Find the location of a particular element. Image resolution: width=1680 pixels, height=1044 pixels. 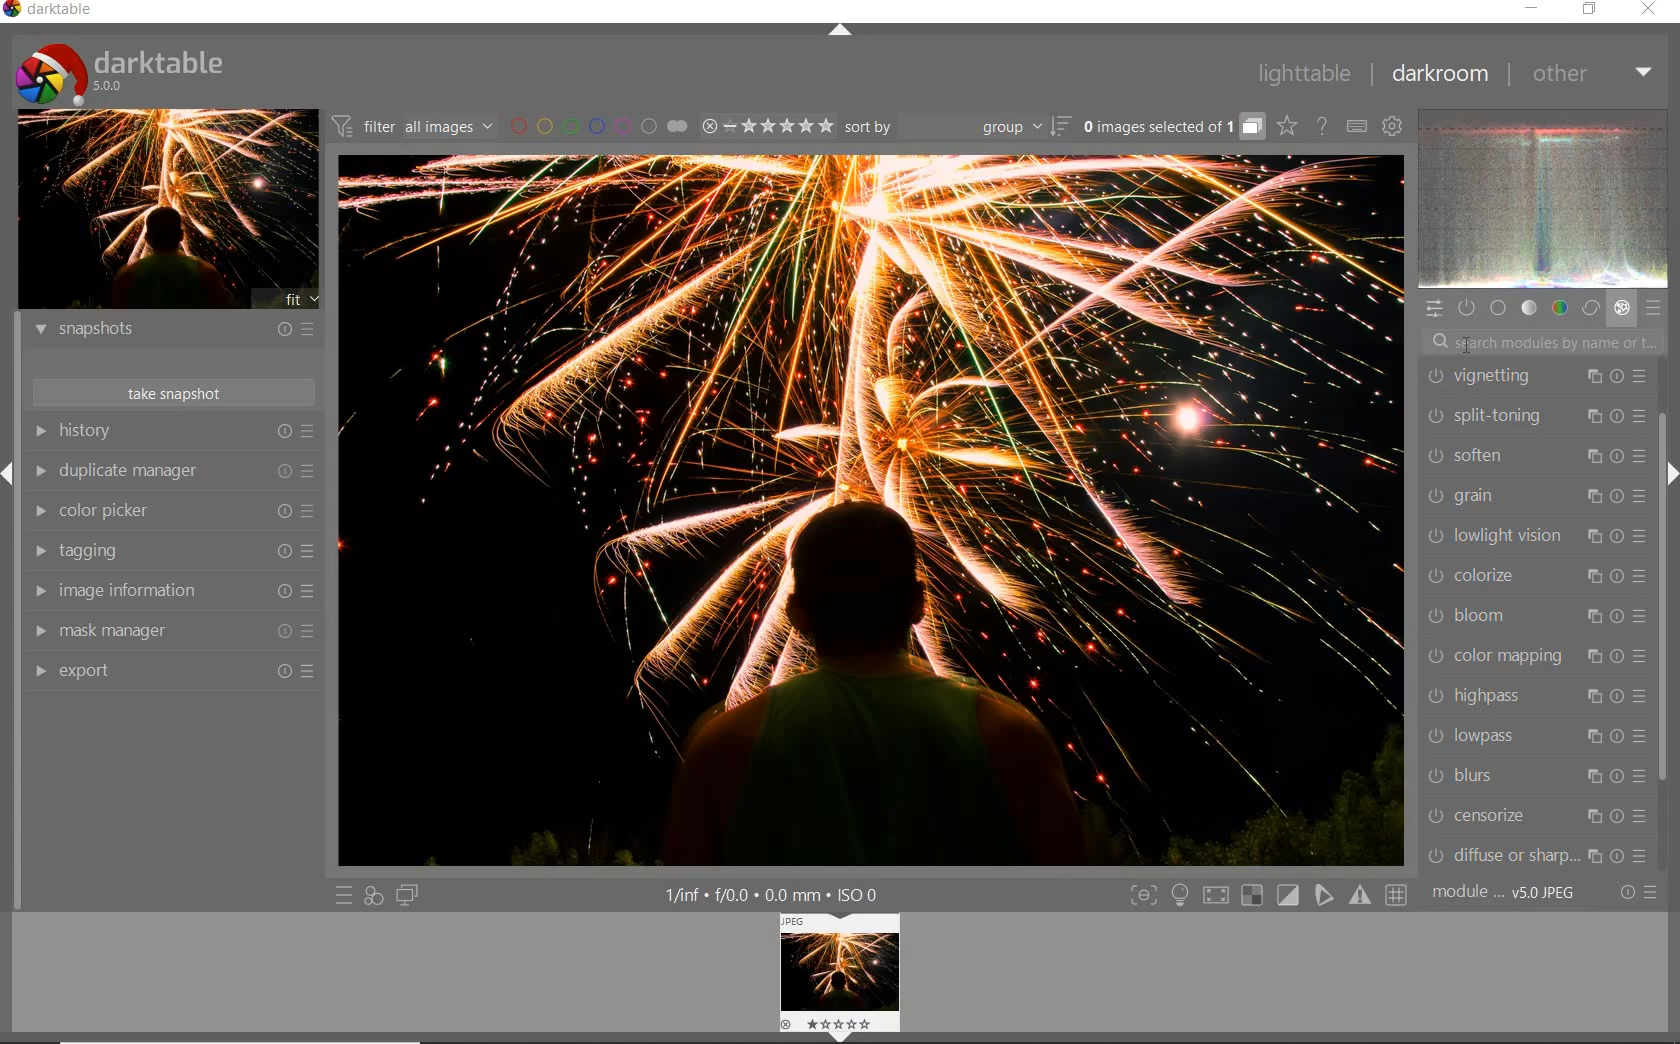

darkroom is located at coordinates (1438, 74).